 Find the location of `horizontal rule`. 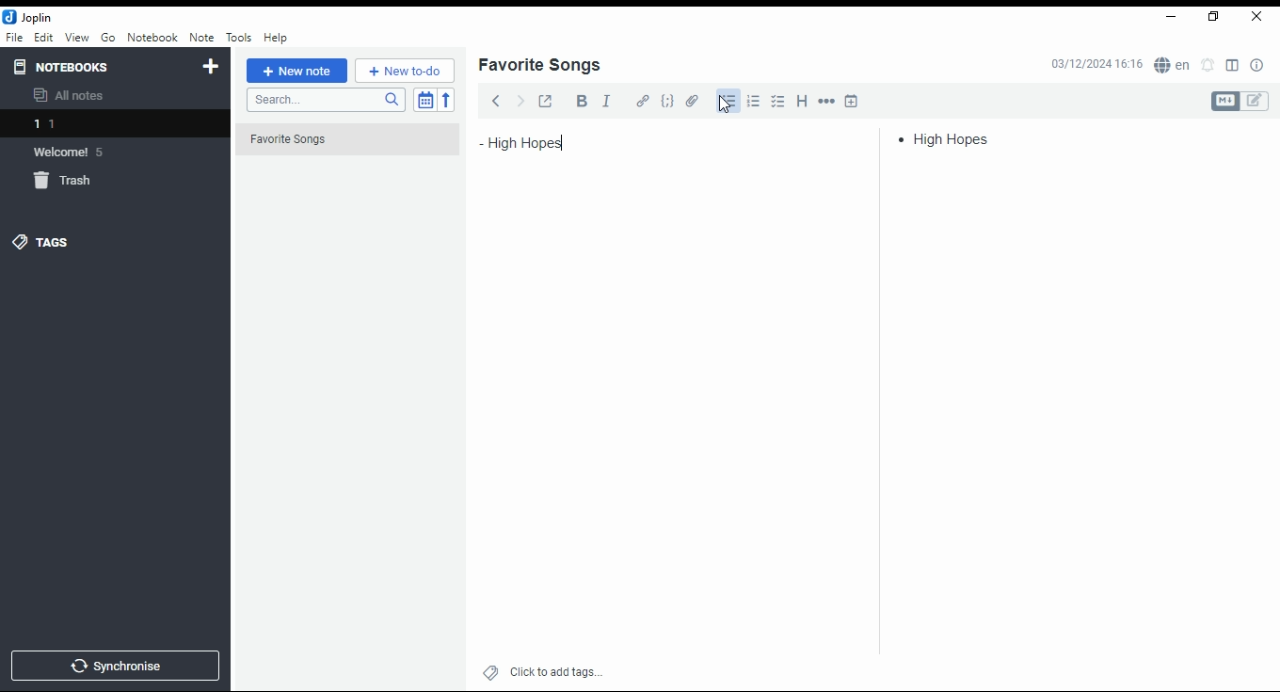

horizontal rule is located at coordinates (828, 100).